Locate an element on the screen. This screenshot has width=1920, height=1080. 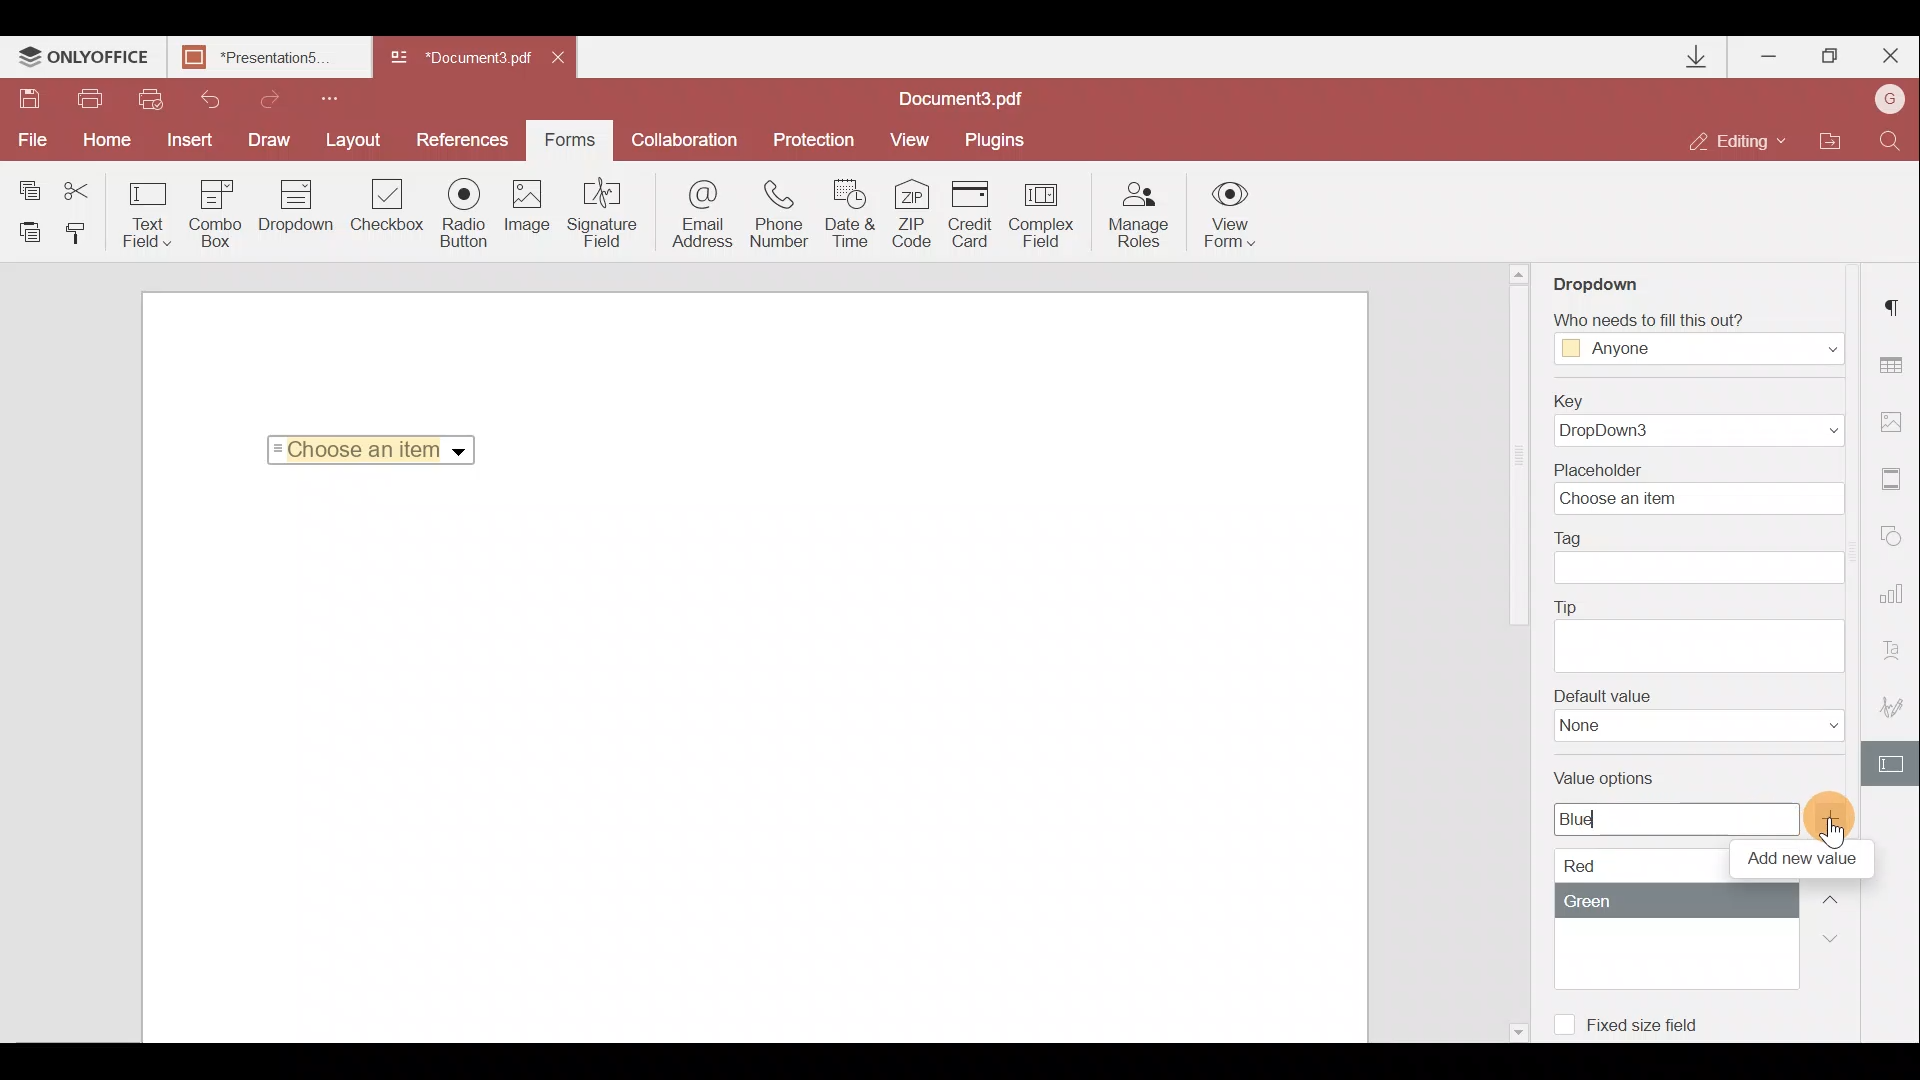
View is located at coordinates (916, 140).